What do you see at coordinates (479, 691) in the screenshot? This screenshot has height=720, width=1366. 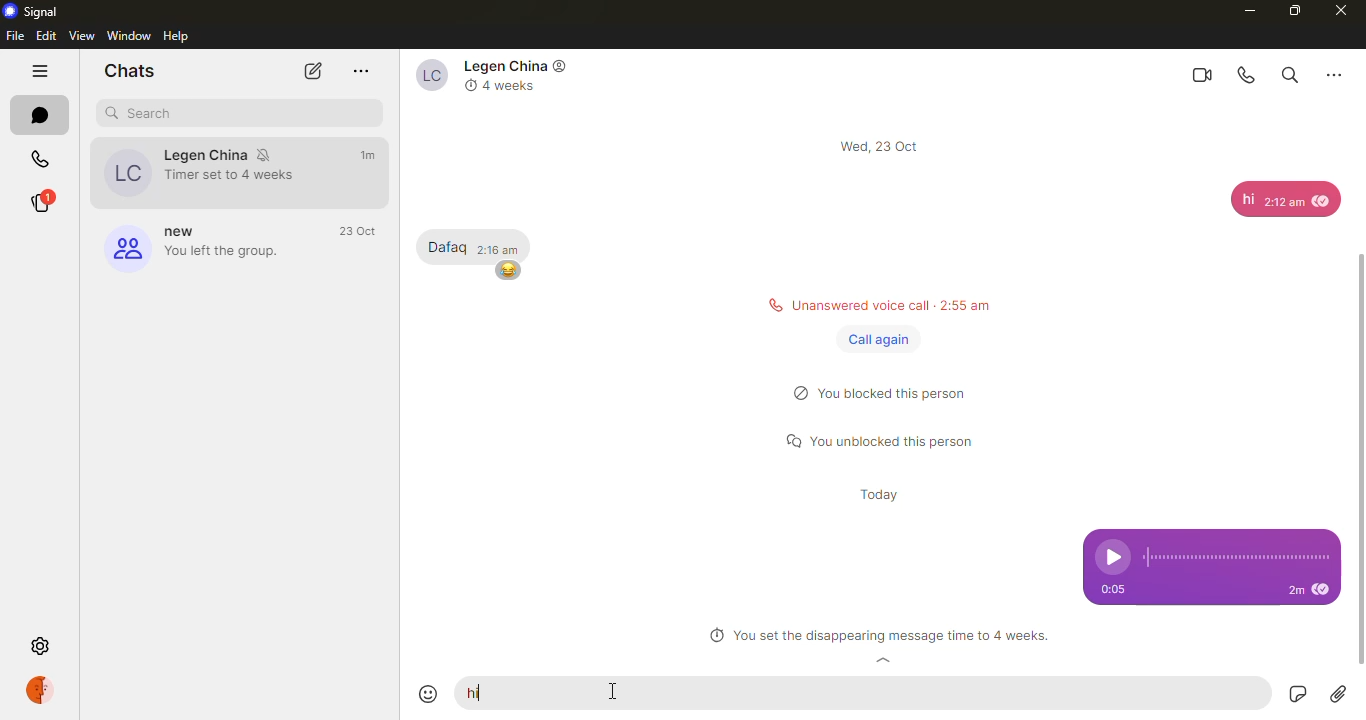 I see `hi` at bounding box center [479, 691].